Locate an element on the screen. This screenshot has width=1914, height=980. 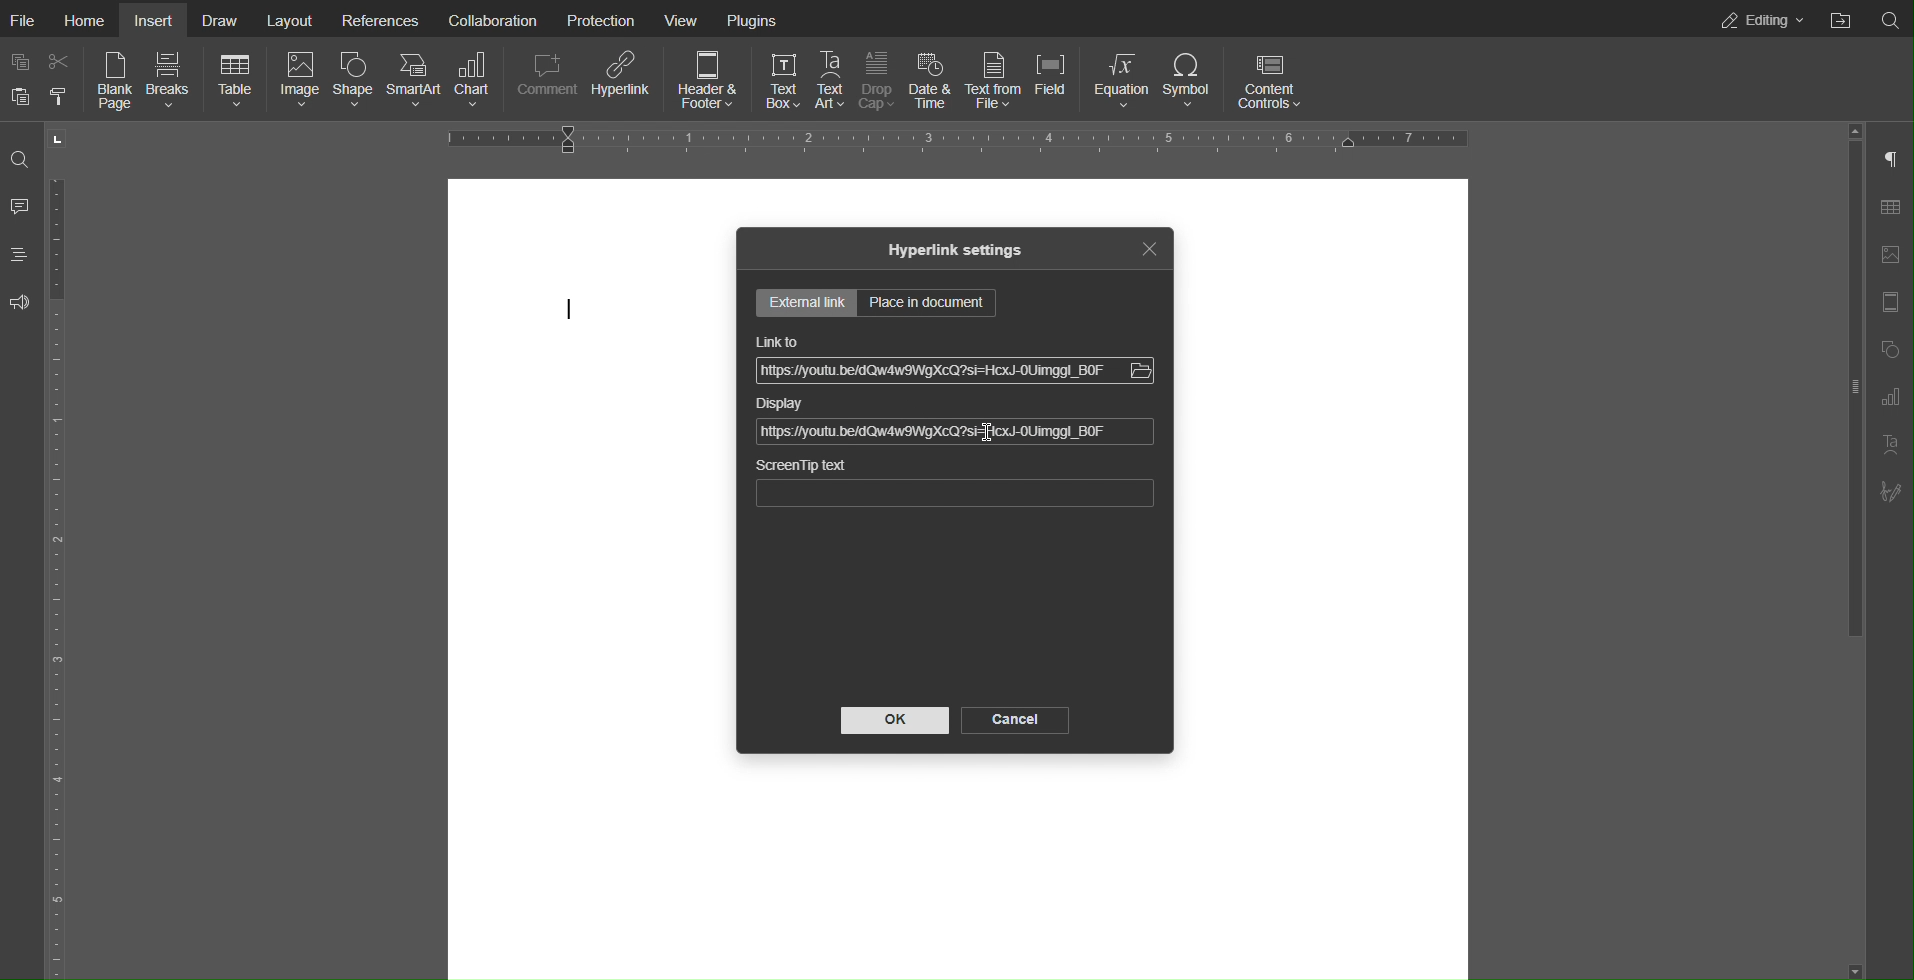
Signature is located at coordinates (1891, 491).